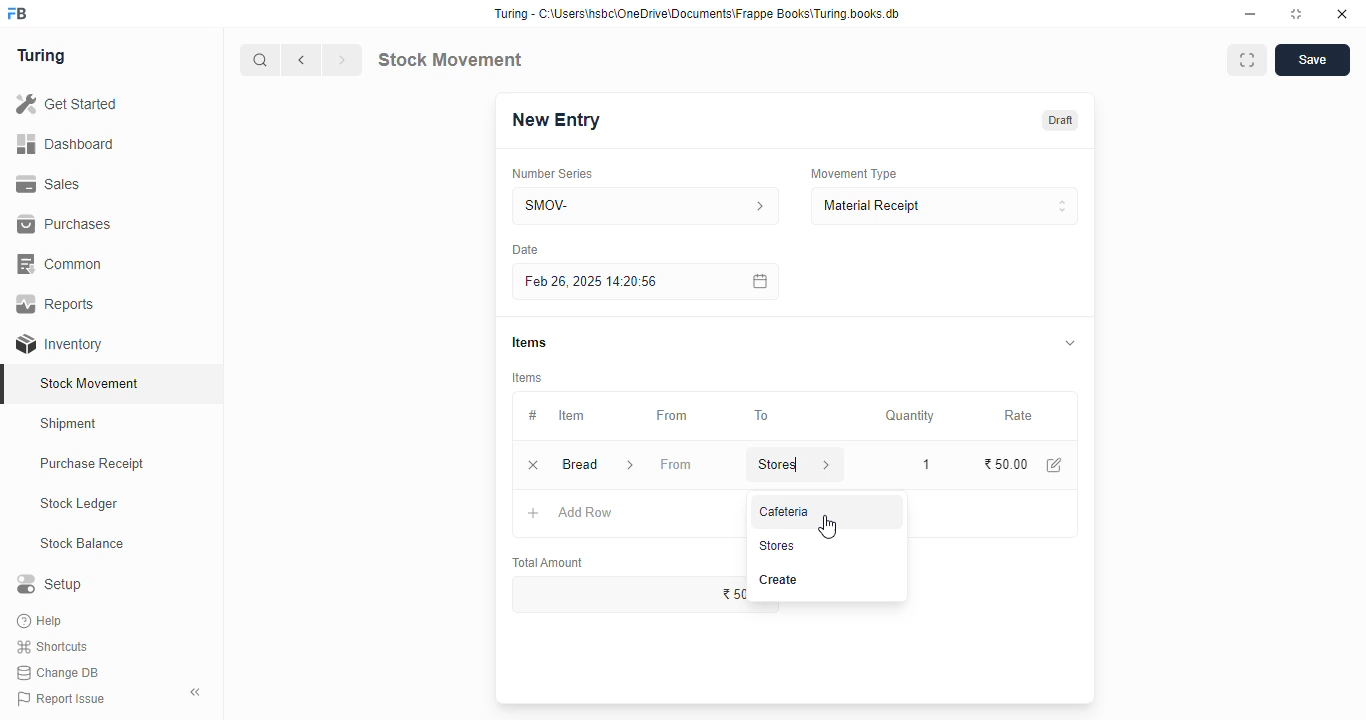 The image size is (1366, 720). I want to click on material receipt, so click(944, 206).